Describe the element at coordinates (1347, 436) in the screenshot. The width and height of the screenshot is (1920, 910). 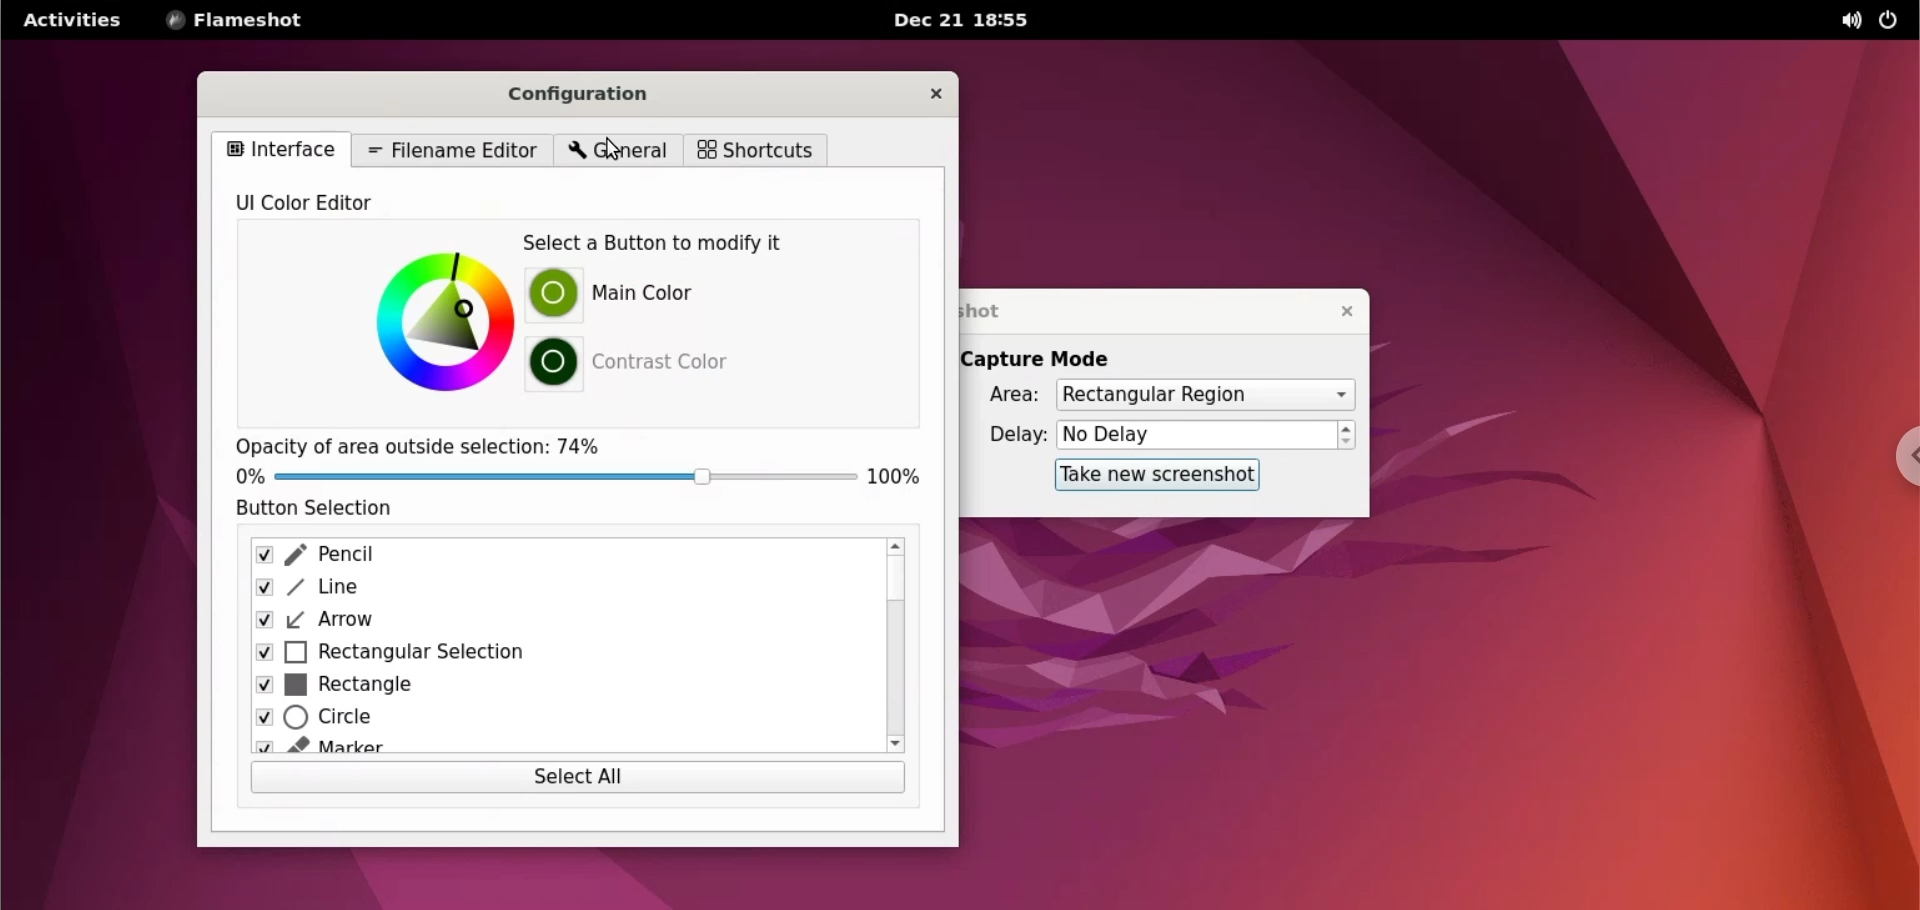
I see `increment or decrement delay` at that location.